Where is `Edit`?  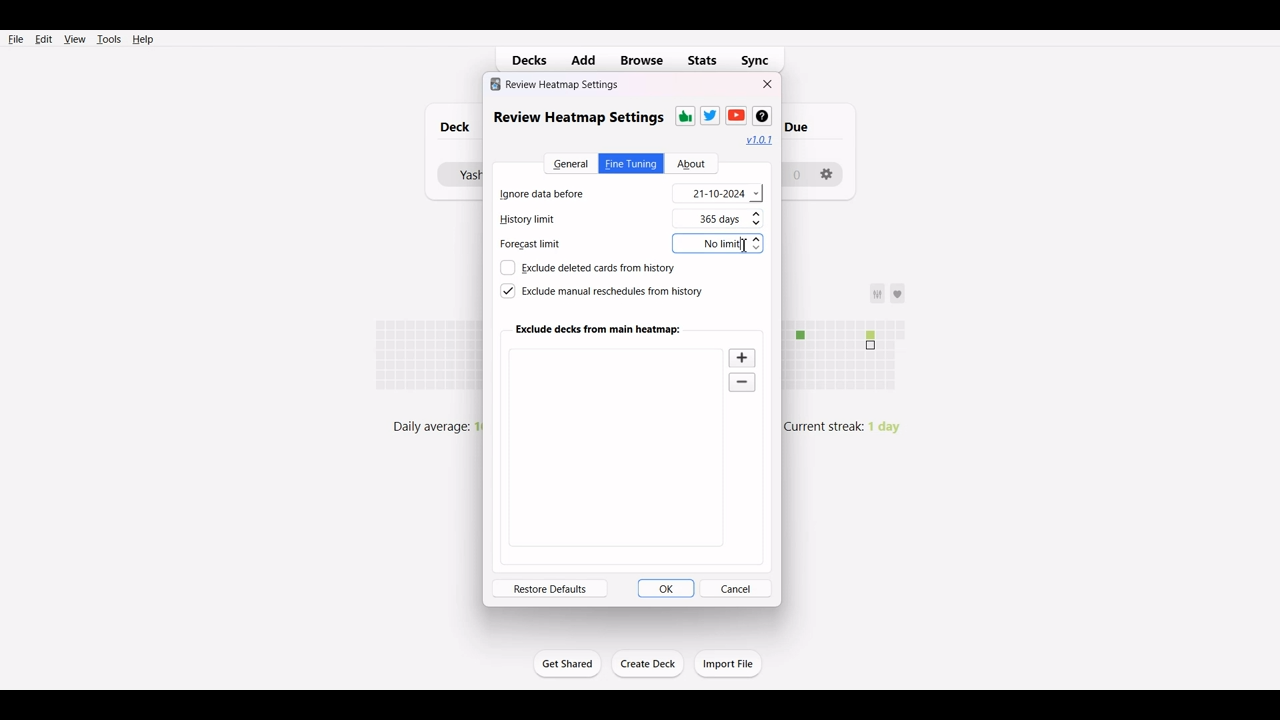 Edit is located at coordinates (43, 39).